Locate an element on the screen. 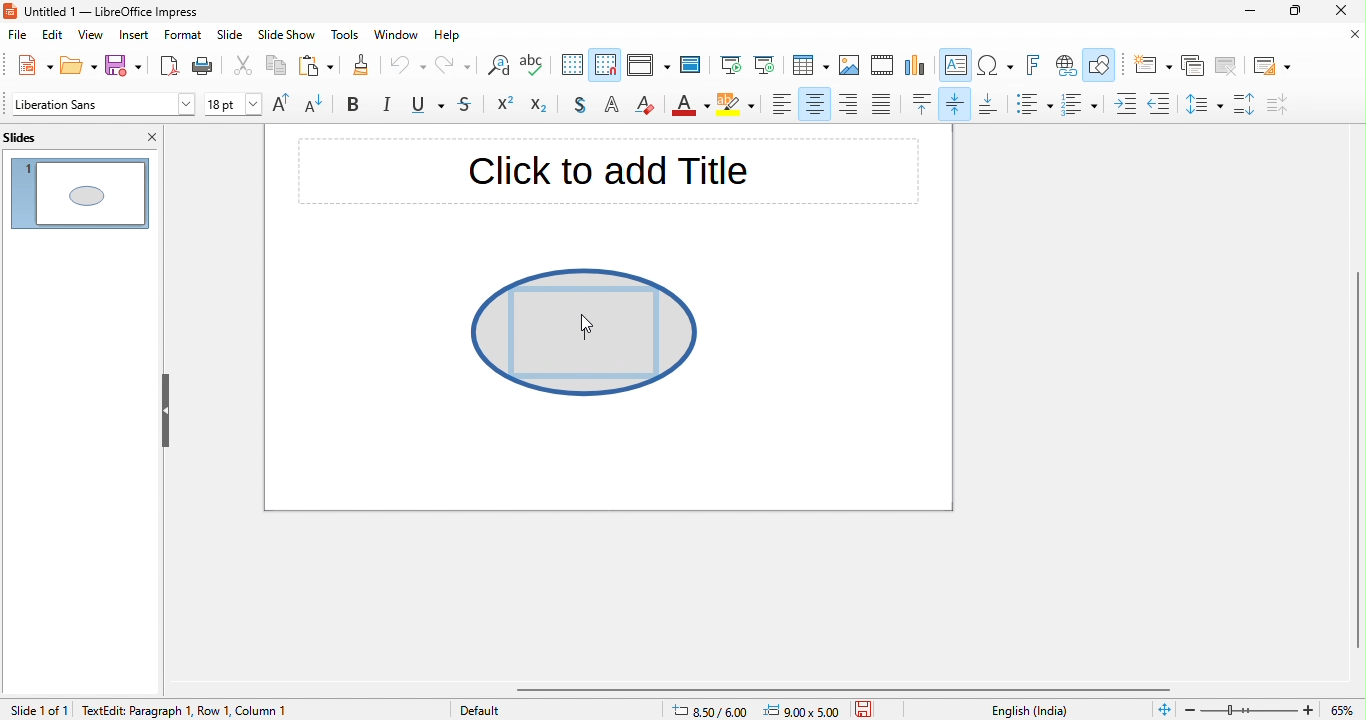  set line spacing is located at coordinates (1202, 103).